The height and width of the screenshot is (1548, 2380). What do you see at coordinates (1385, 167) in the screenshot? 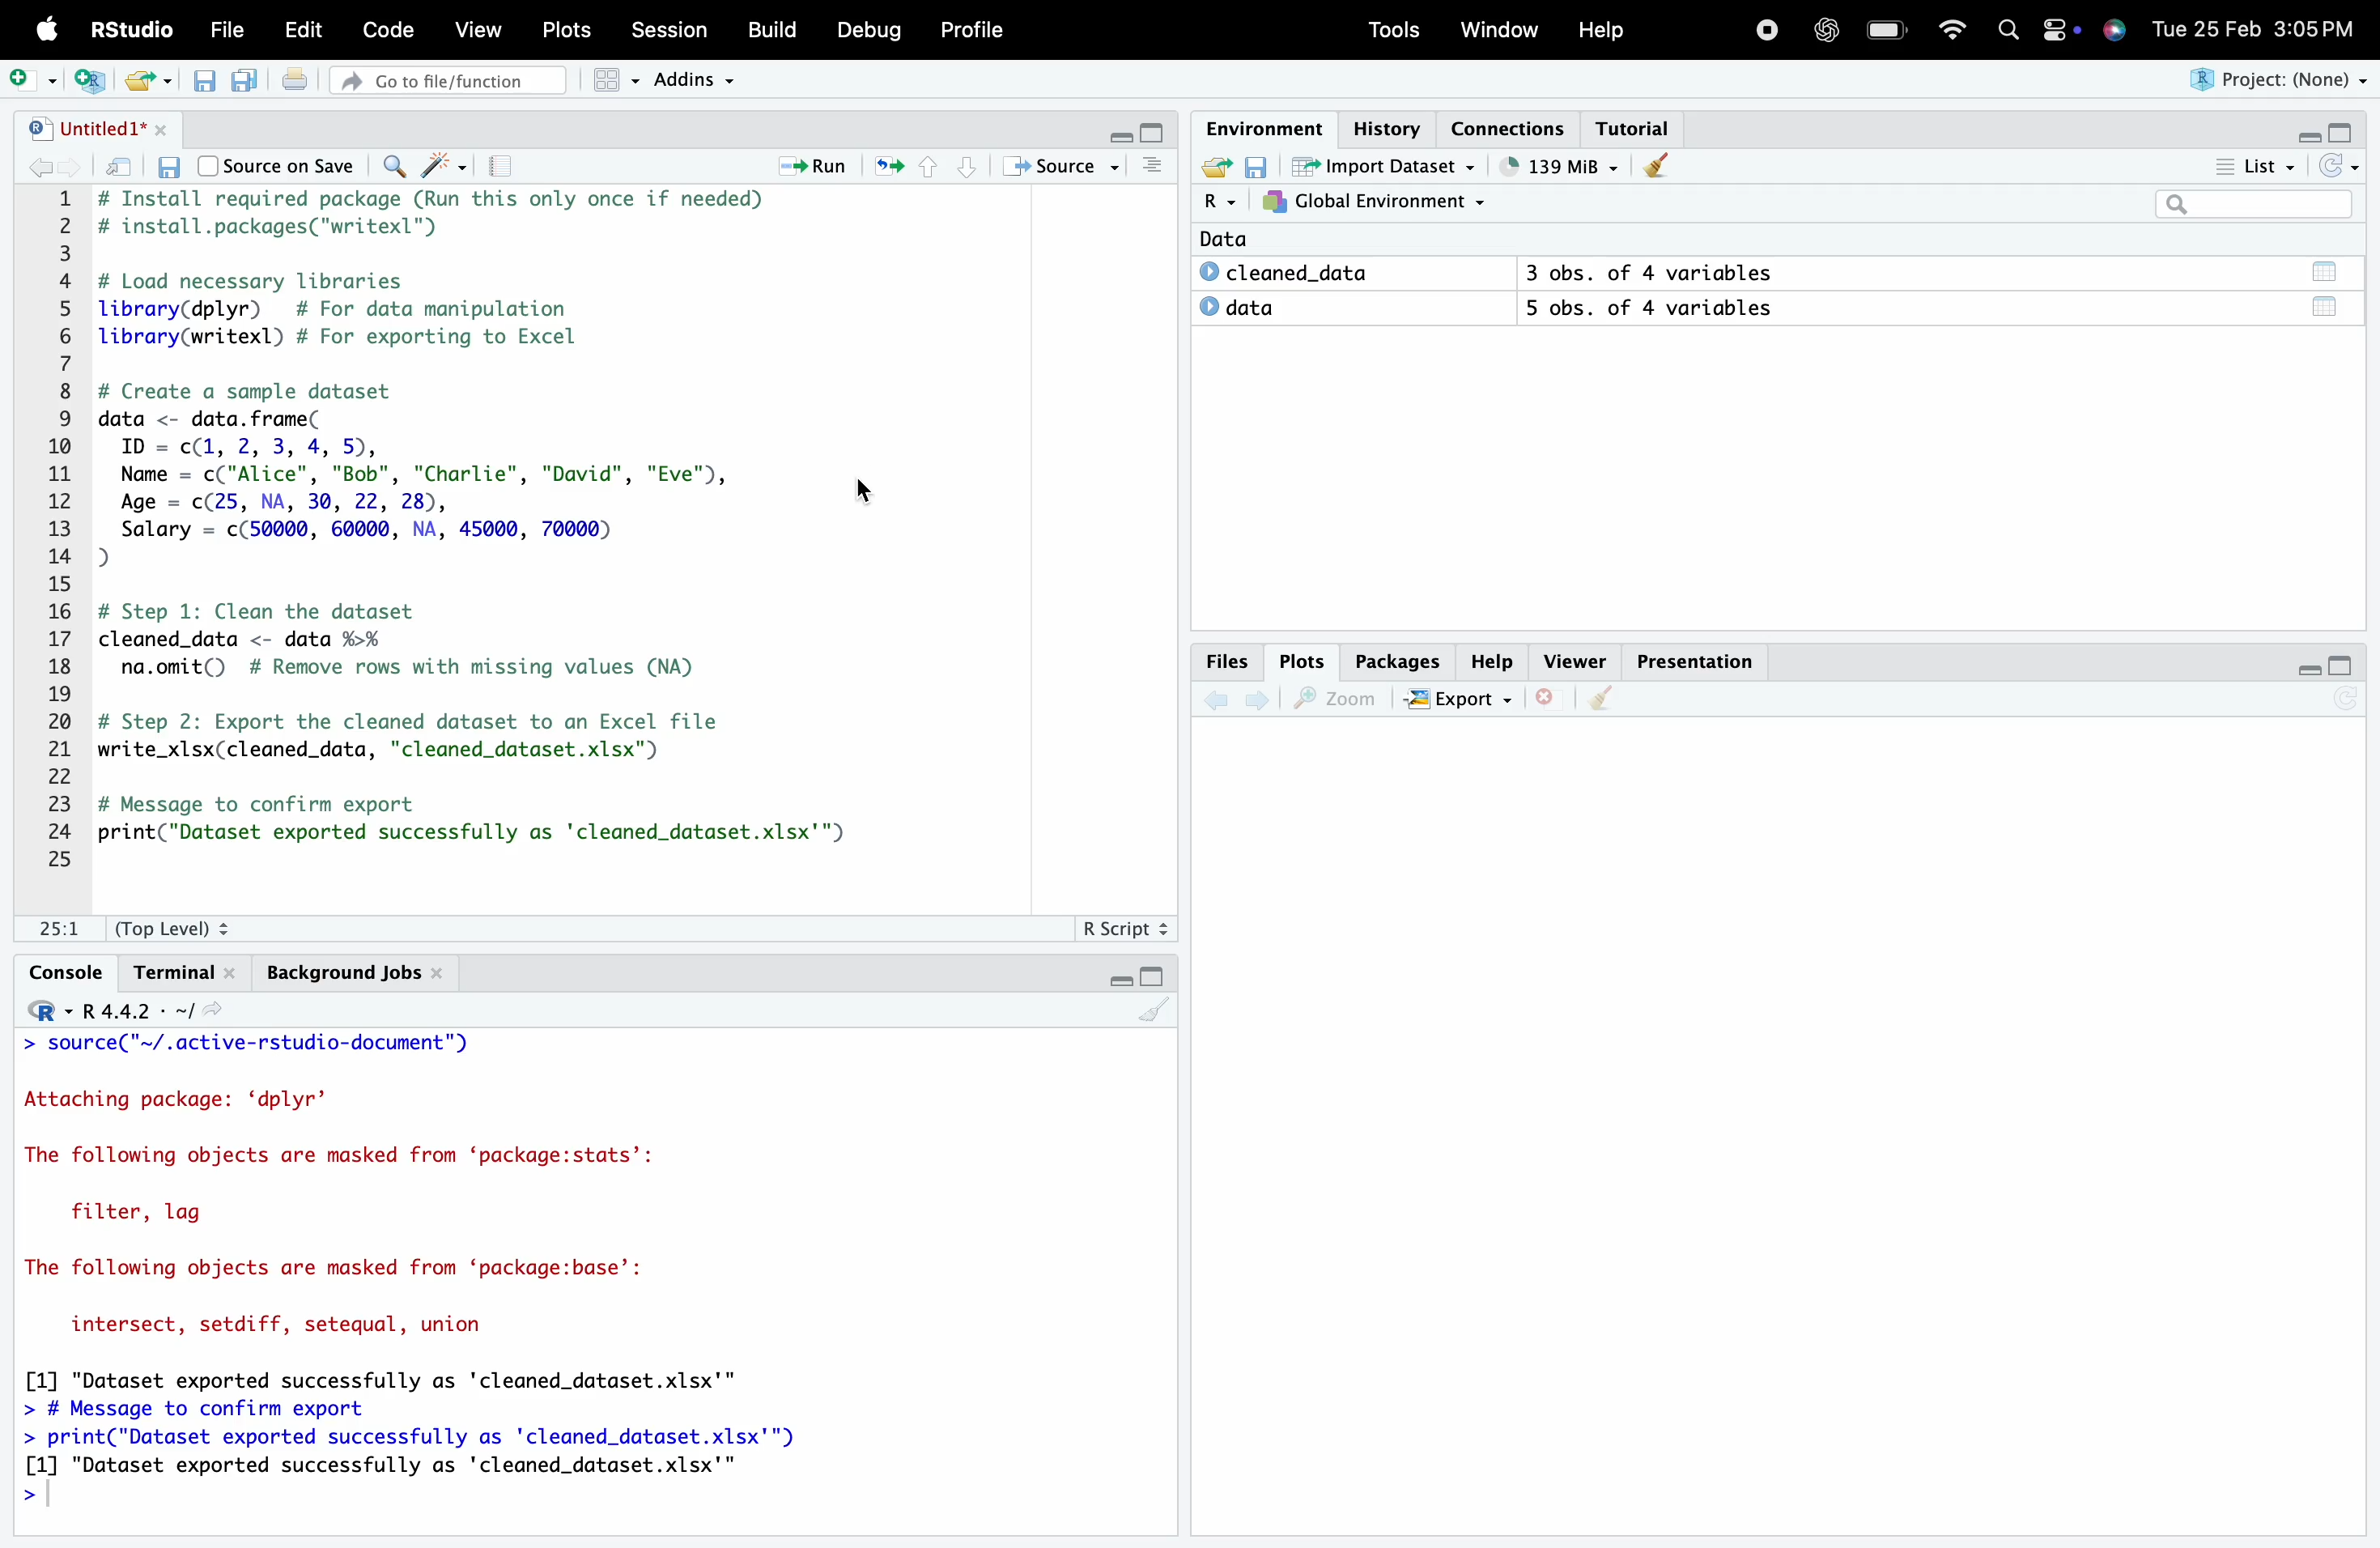
I see `Import Dataset` at bounding box center [1385, 167].